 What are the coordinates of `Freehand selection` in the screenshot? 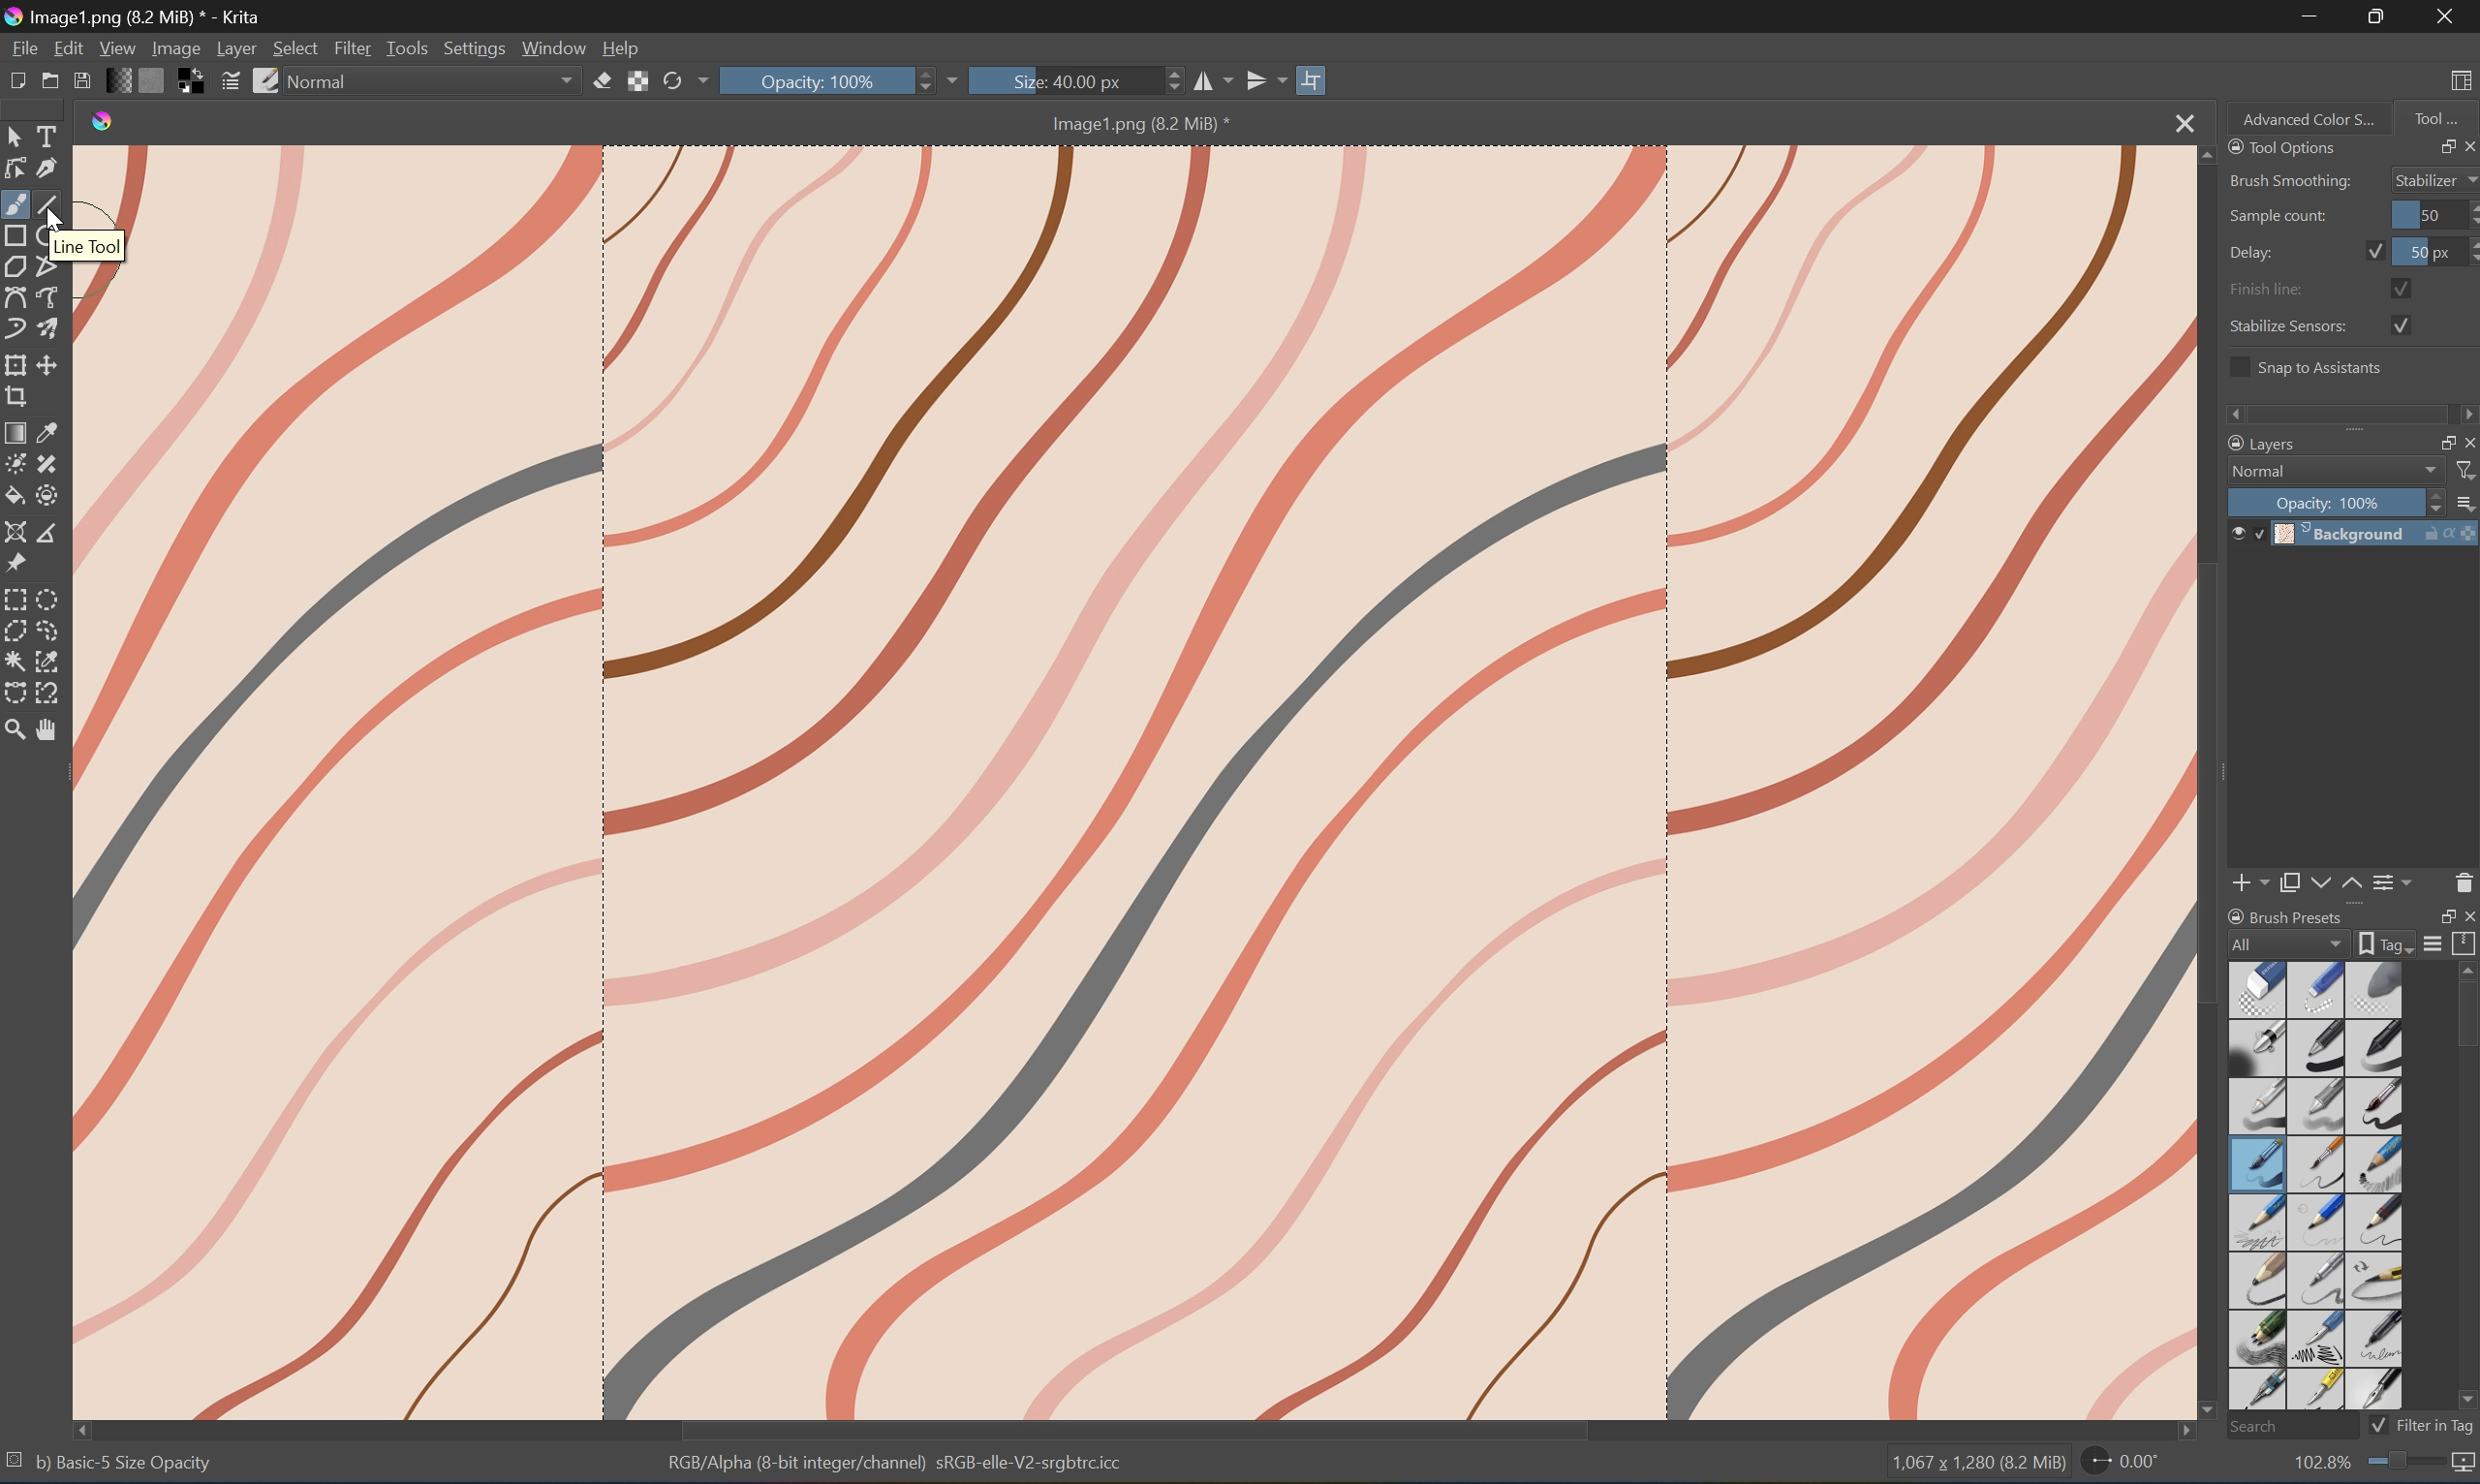 It's located at (51, 631).